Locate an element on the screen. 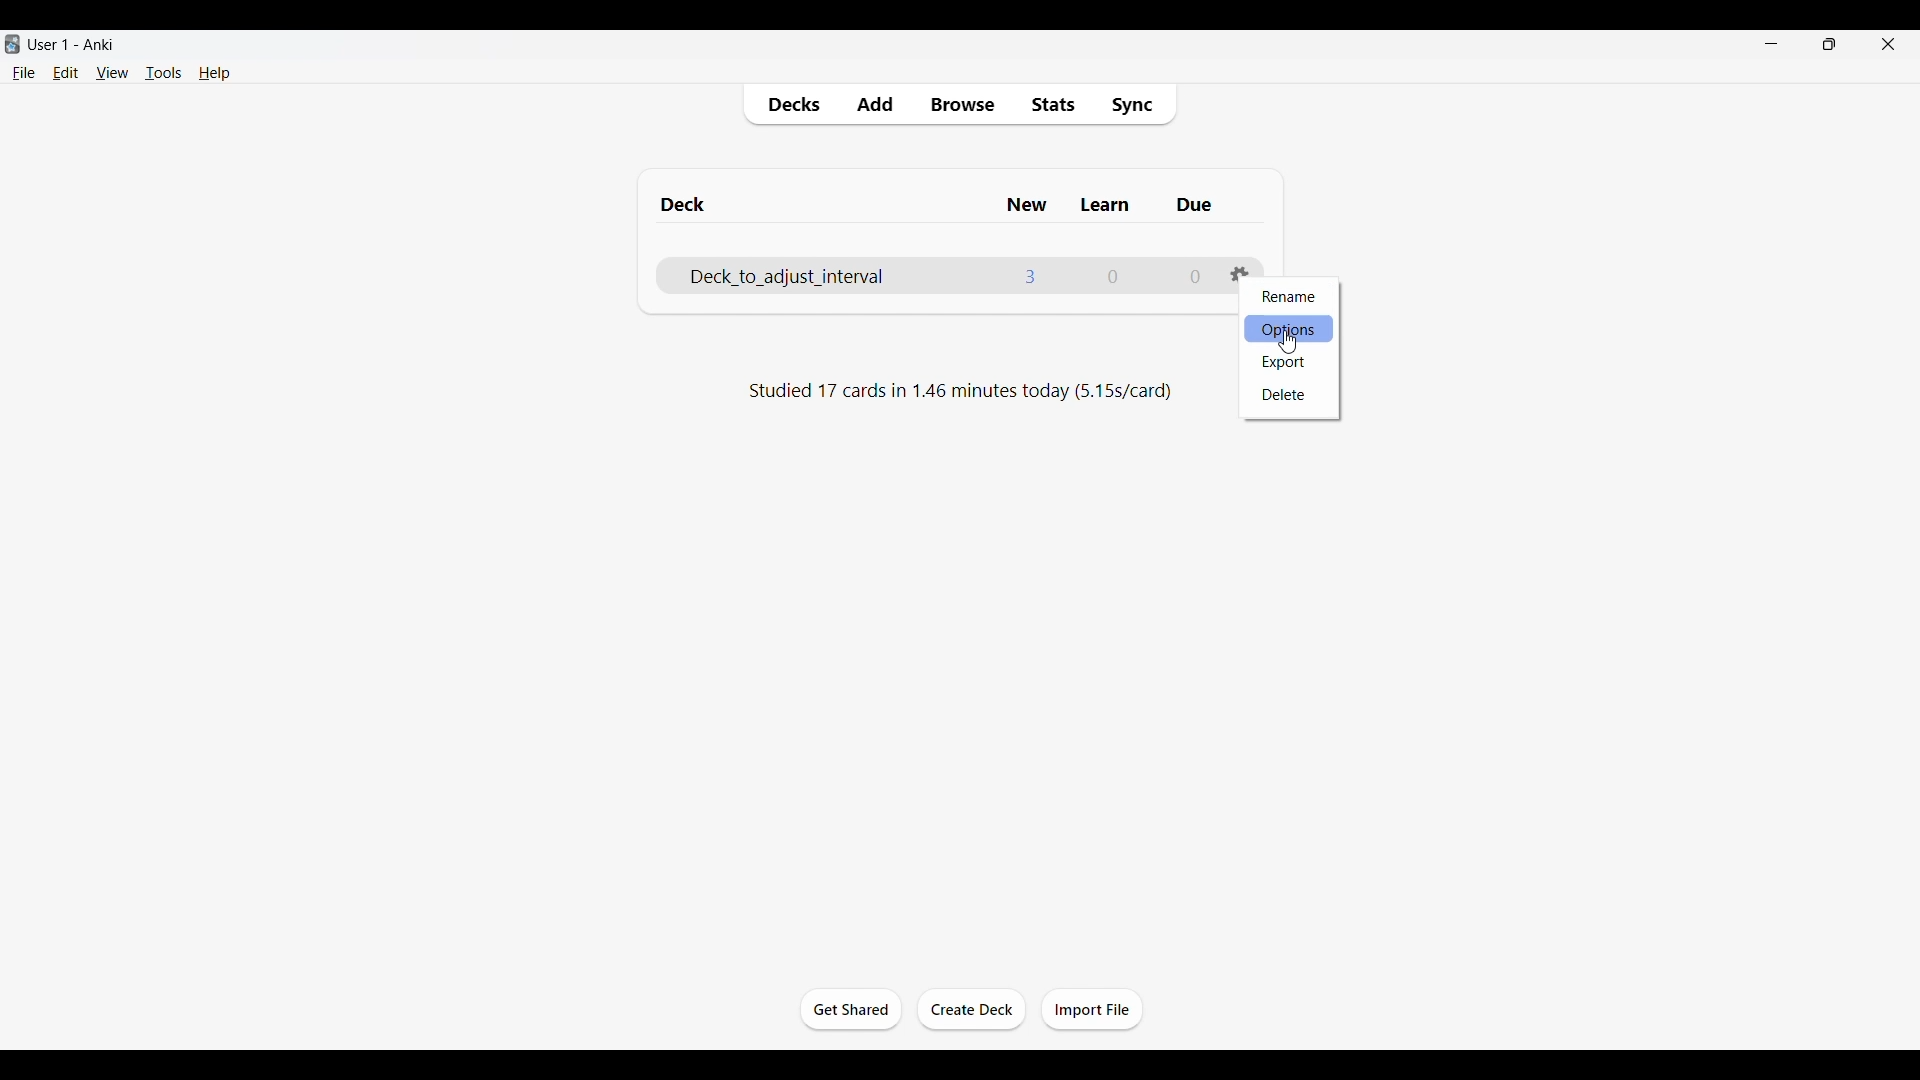 The height and width of the screenshot is (1080, 1920). Export is located at coordinates (1290, 364).